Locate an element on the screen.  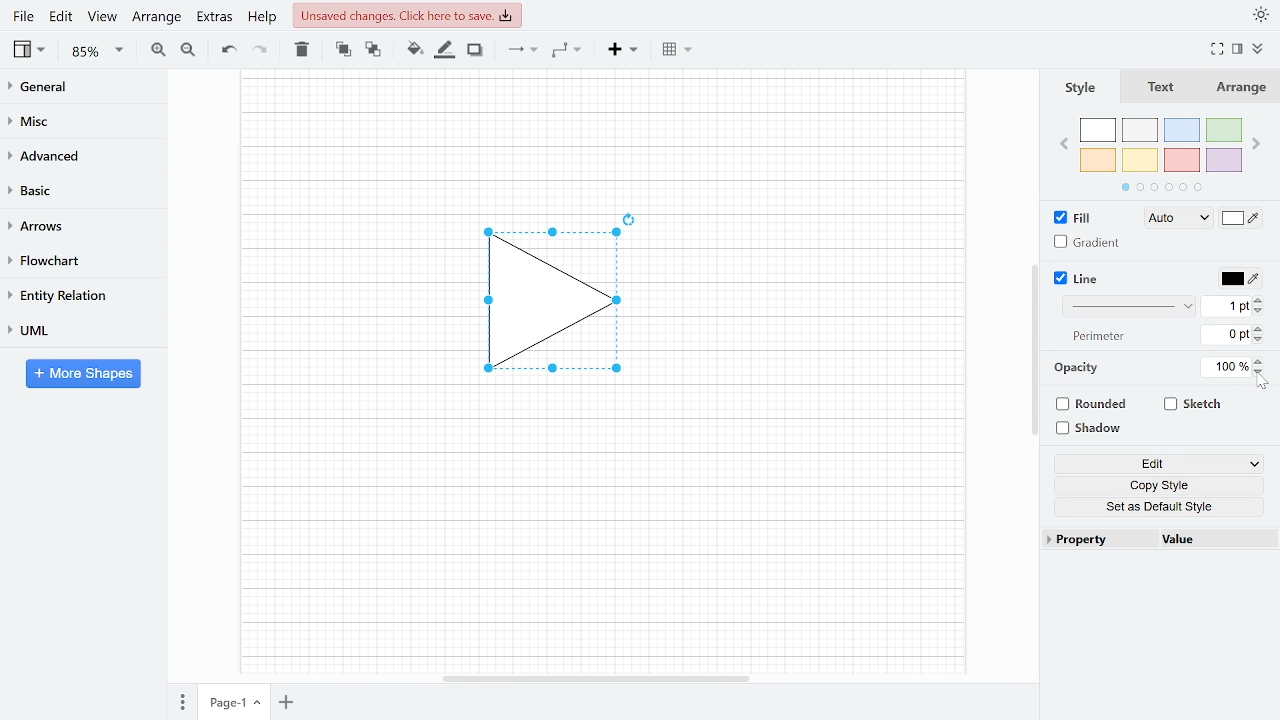
Rounded is located at coordinates (1094, 406).